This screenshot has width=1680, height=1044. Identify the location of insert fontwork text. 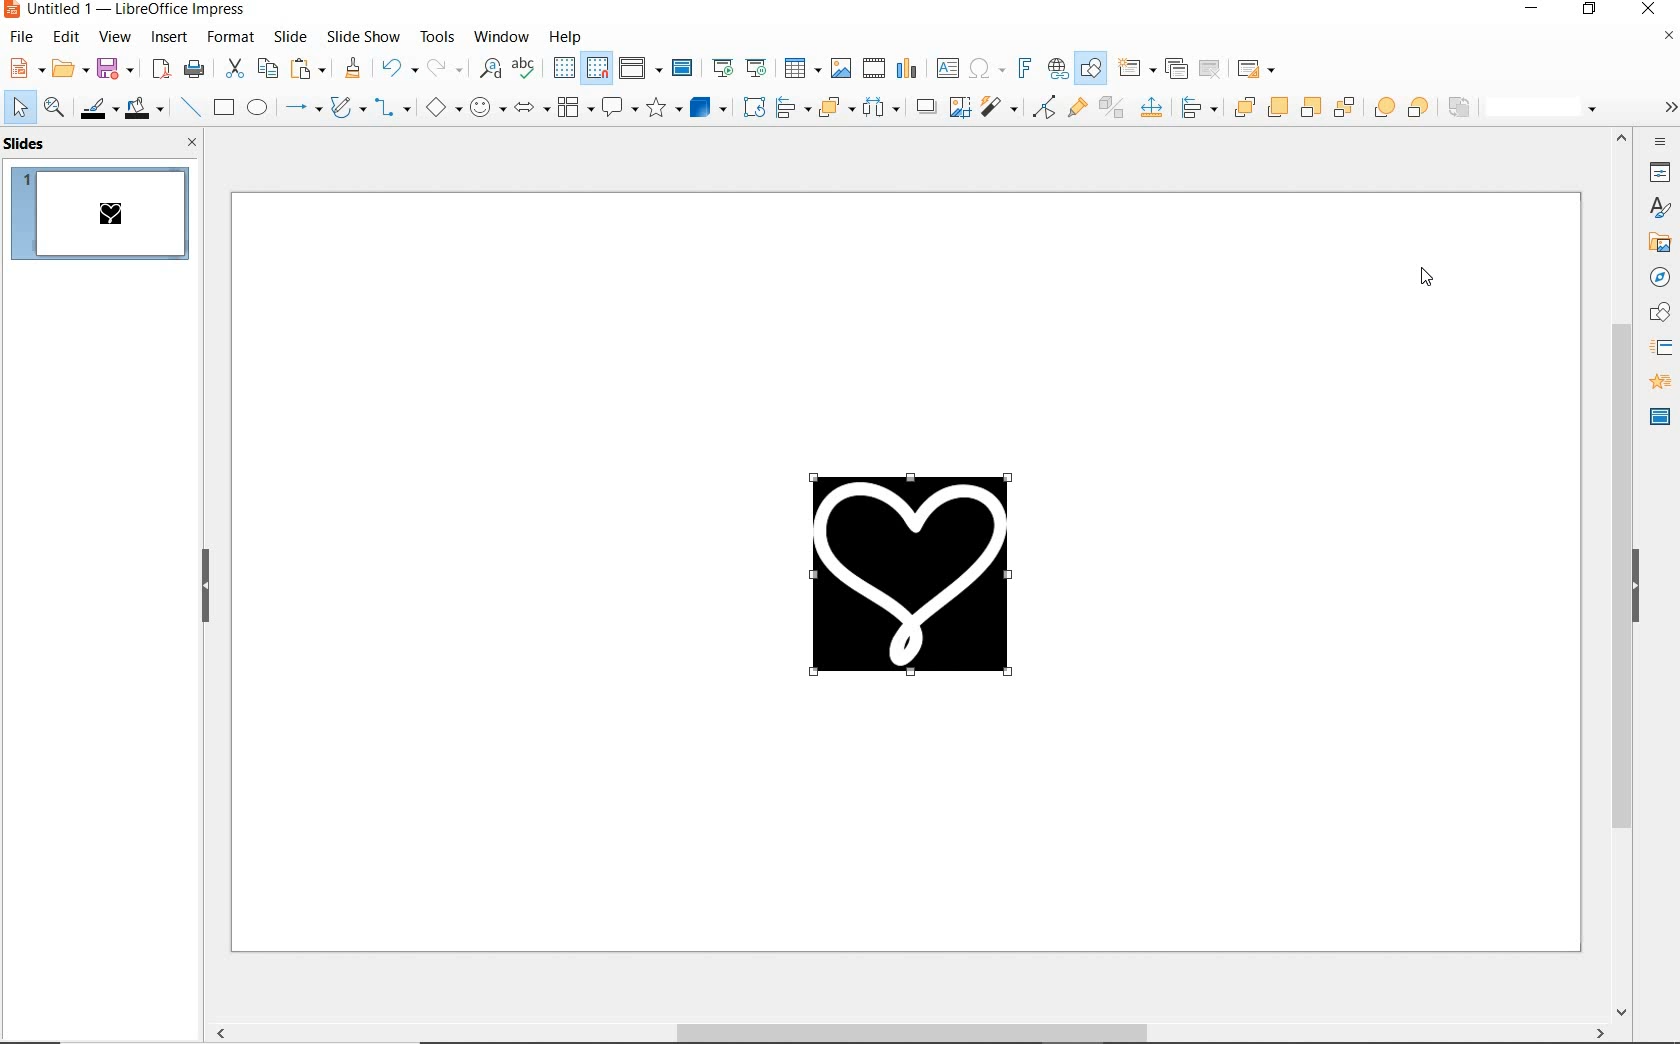
(1025, 67).